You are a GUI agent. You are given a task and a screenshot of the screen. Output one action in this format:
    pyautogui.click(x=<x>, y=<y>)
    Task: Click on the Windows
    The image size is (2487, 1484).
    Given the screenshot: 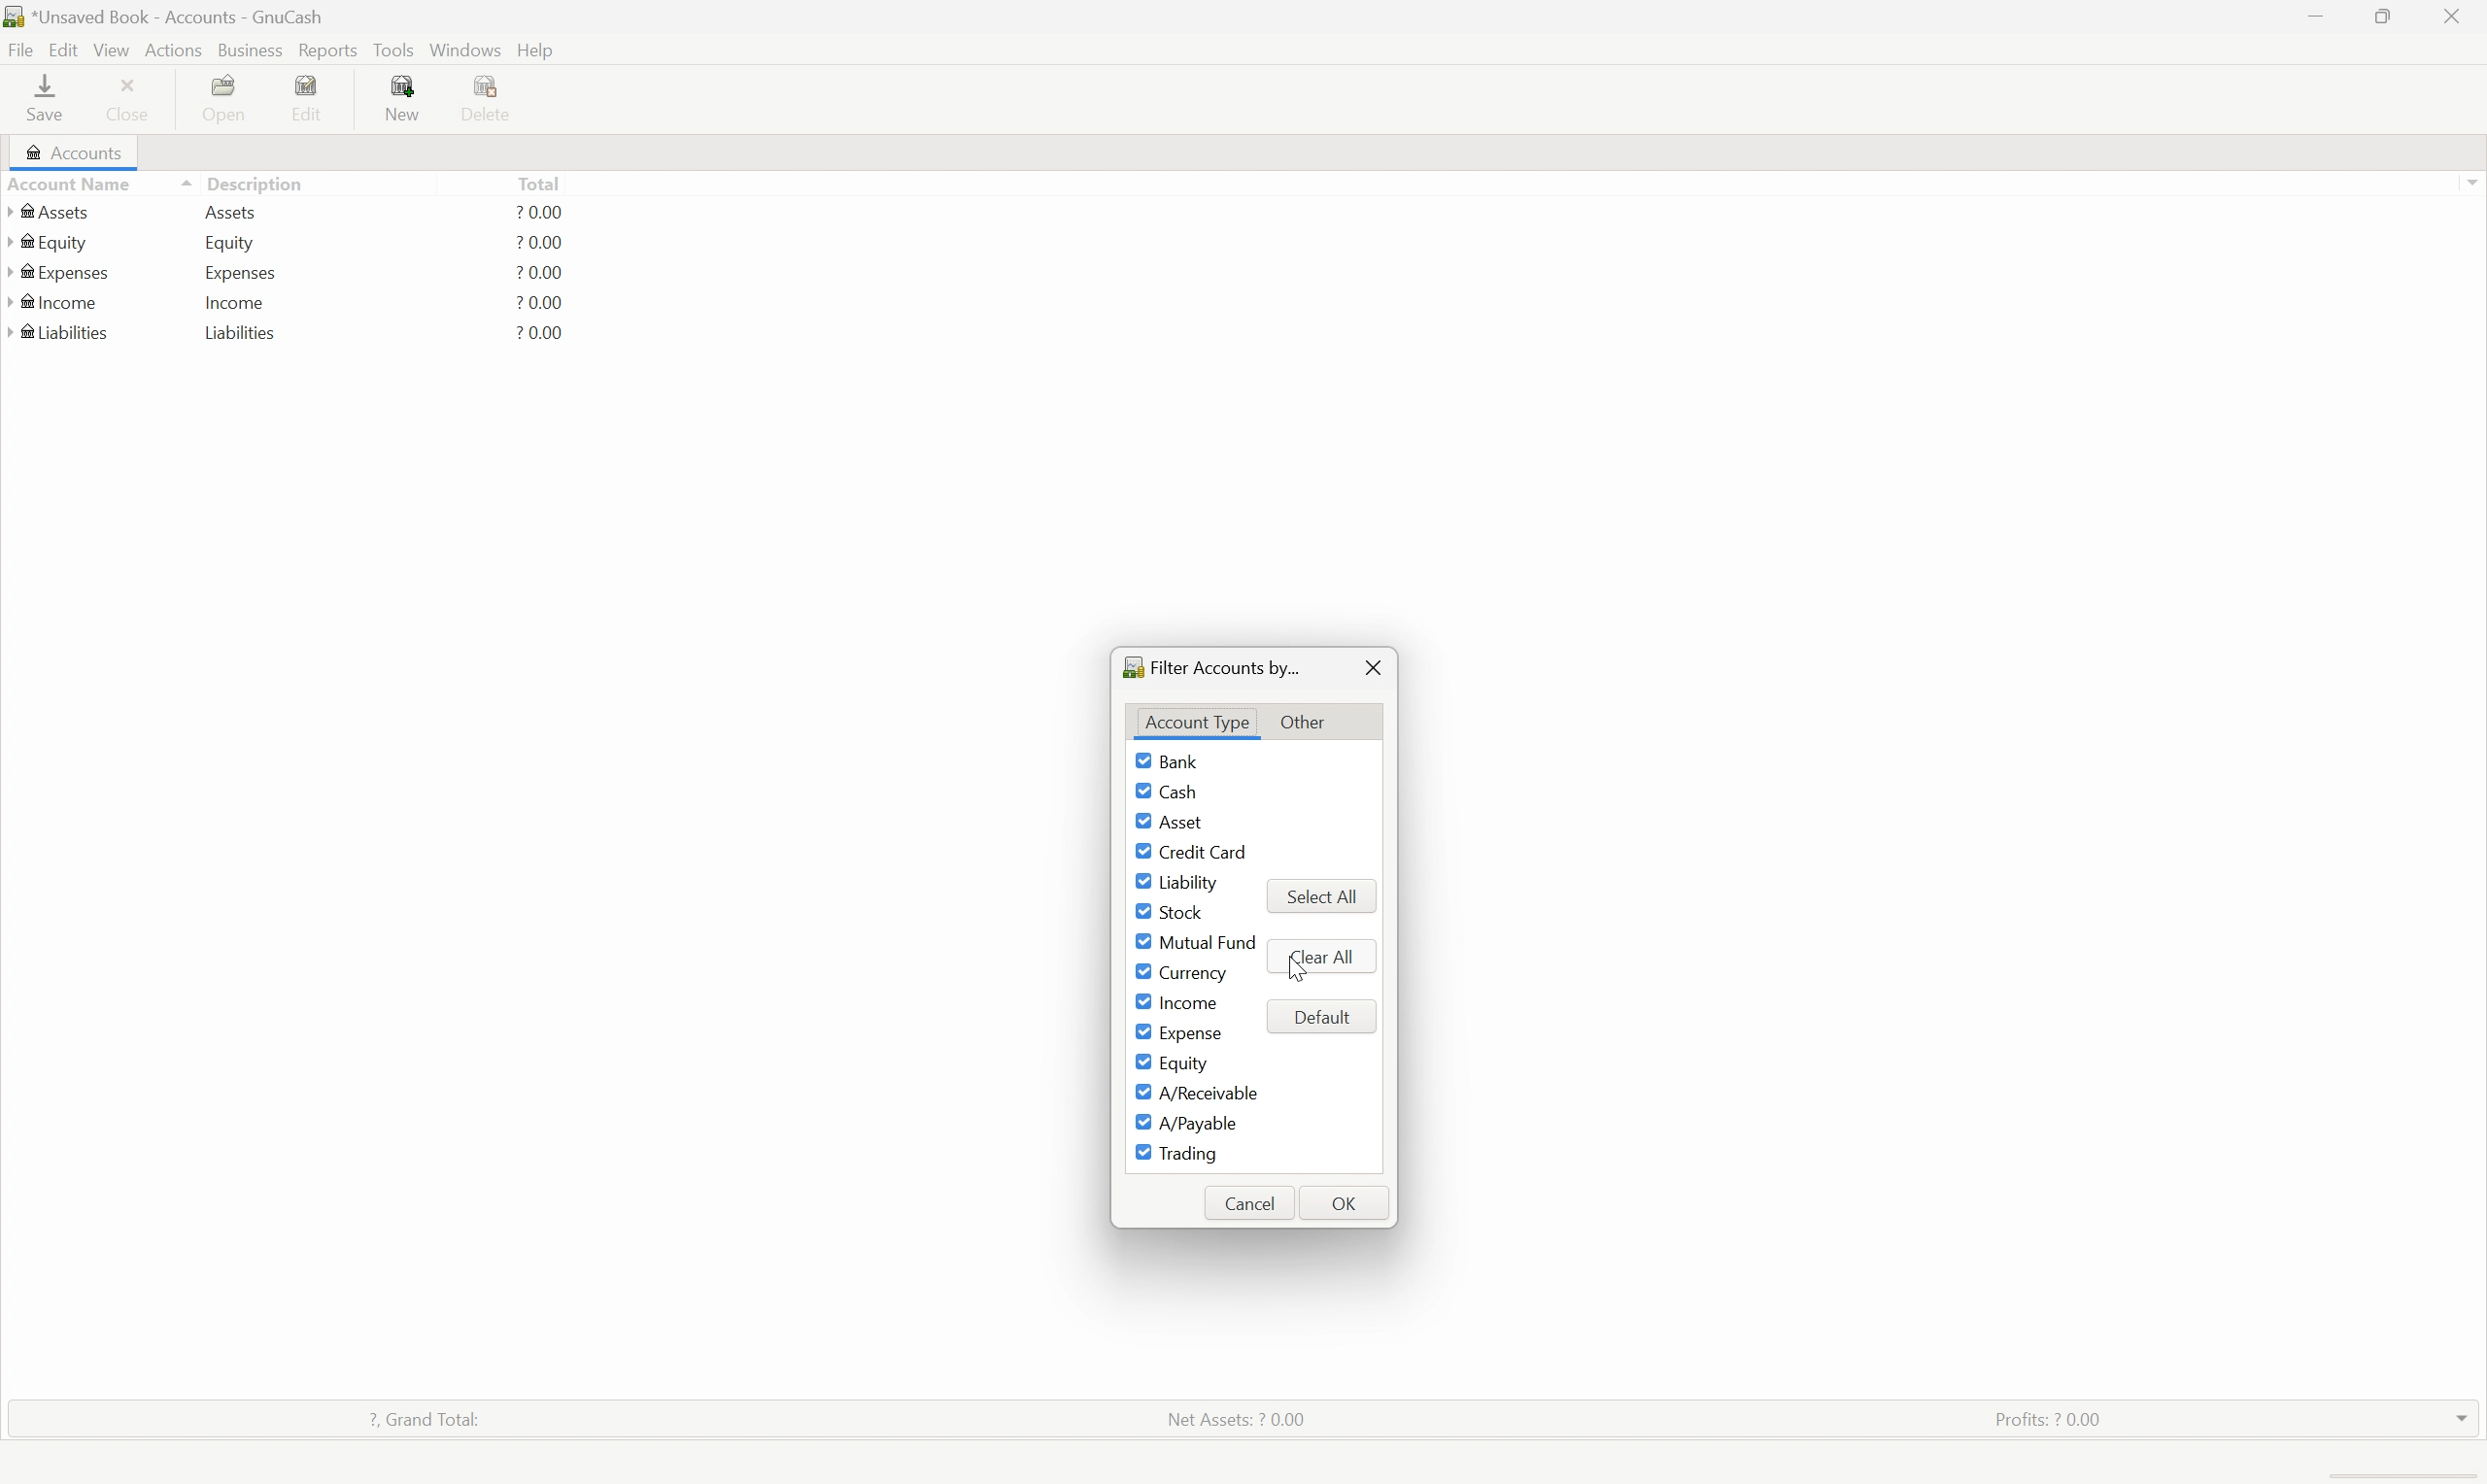 What is the action you would take?
    pyautogui.click(x=467, y=49)
    